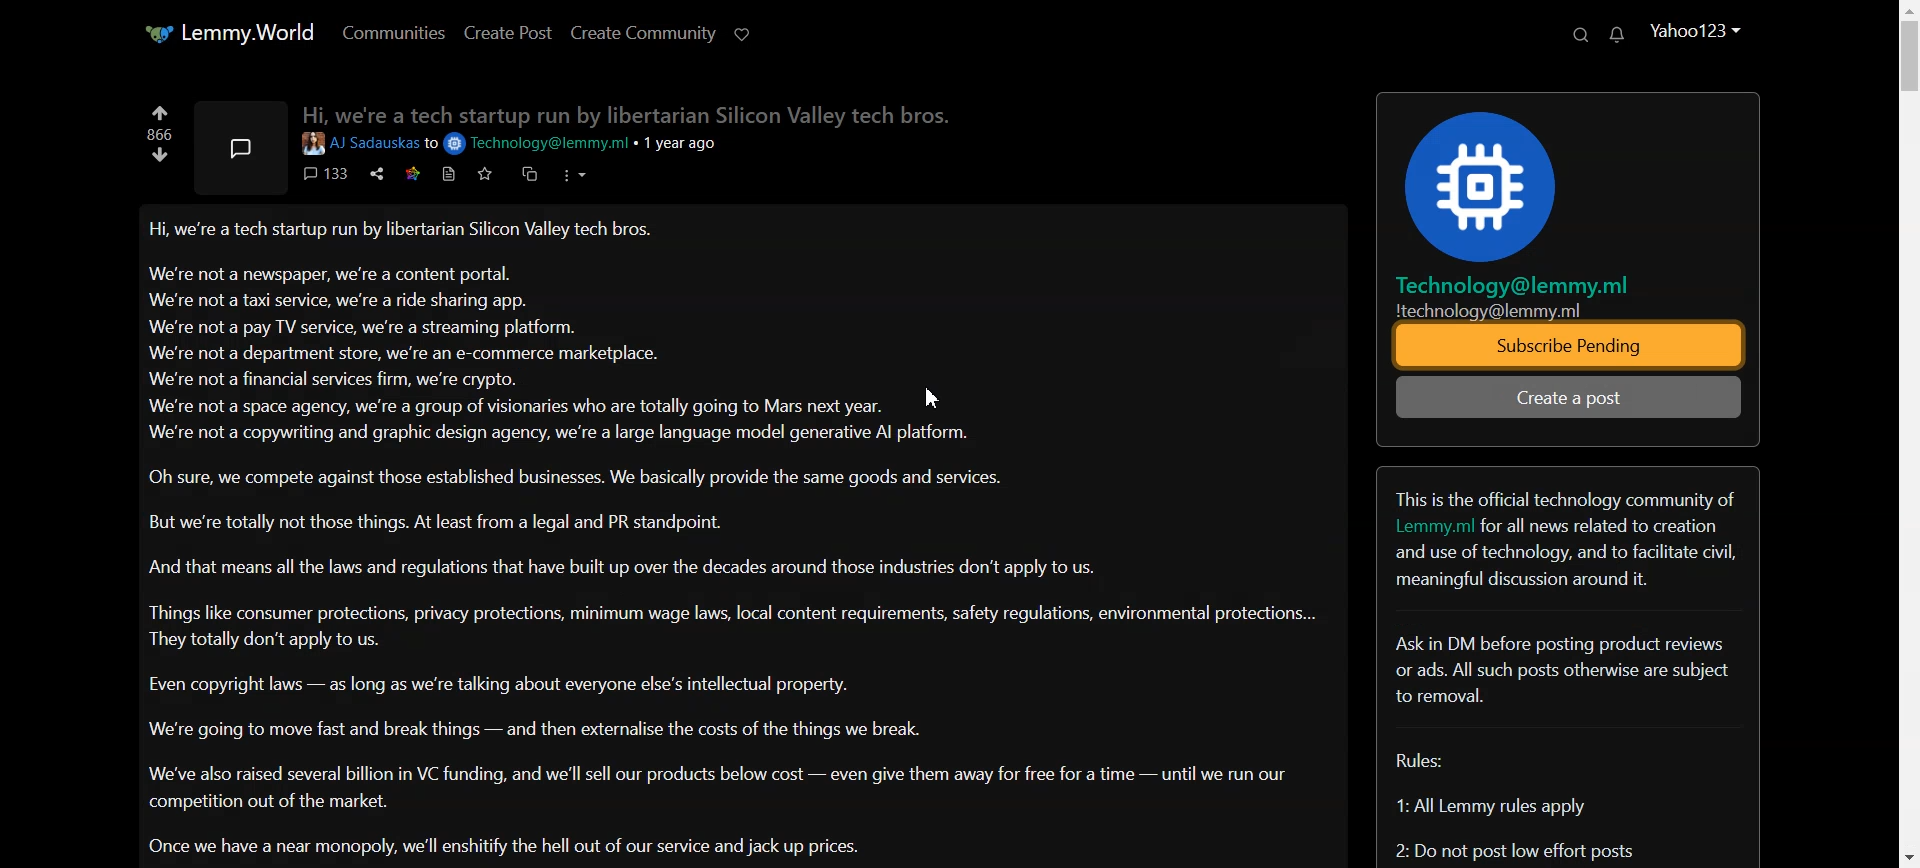 The image size is (1920, 868). What do you see at coordinates (397, 33) in the screenshot?
I see `Communities` at bounding box center [397, 33].